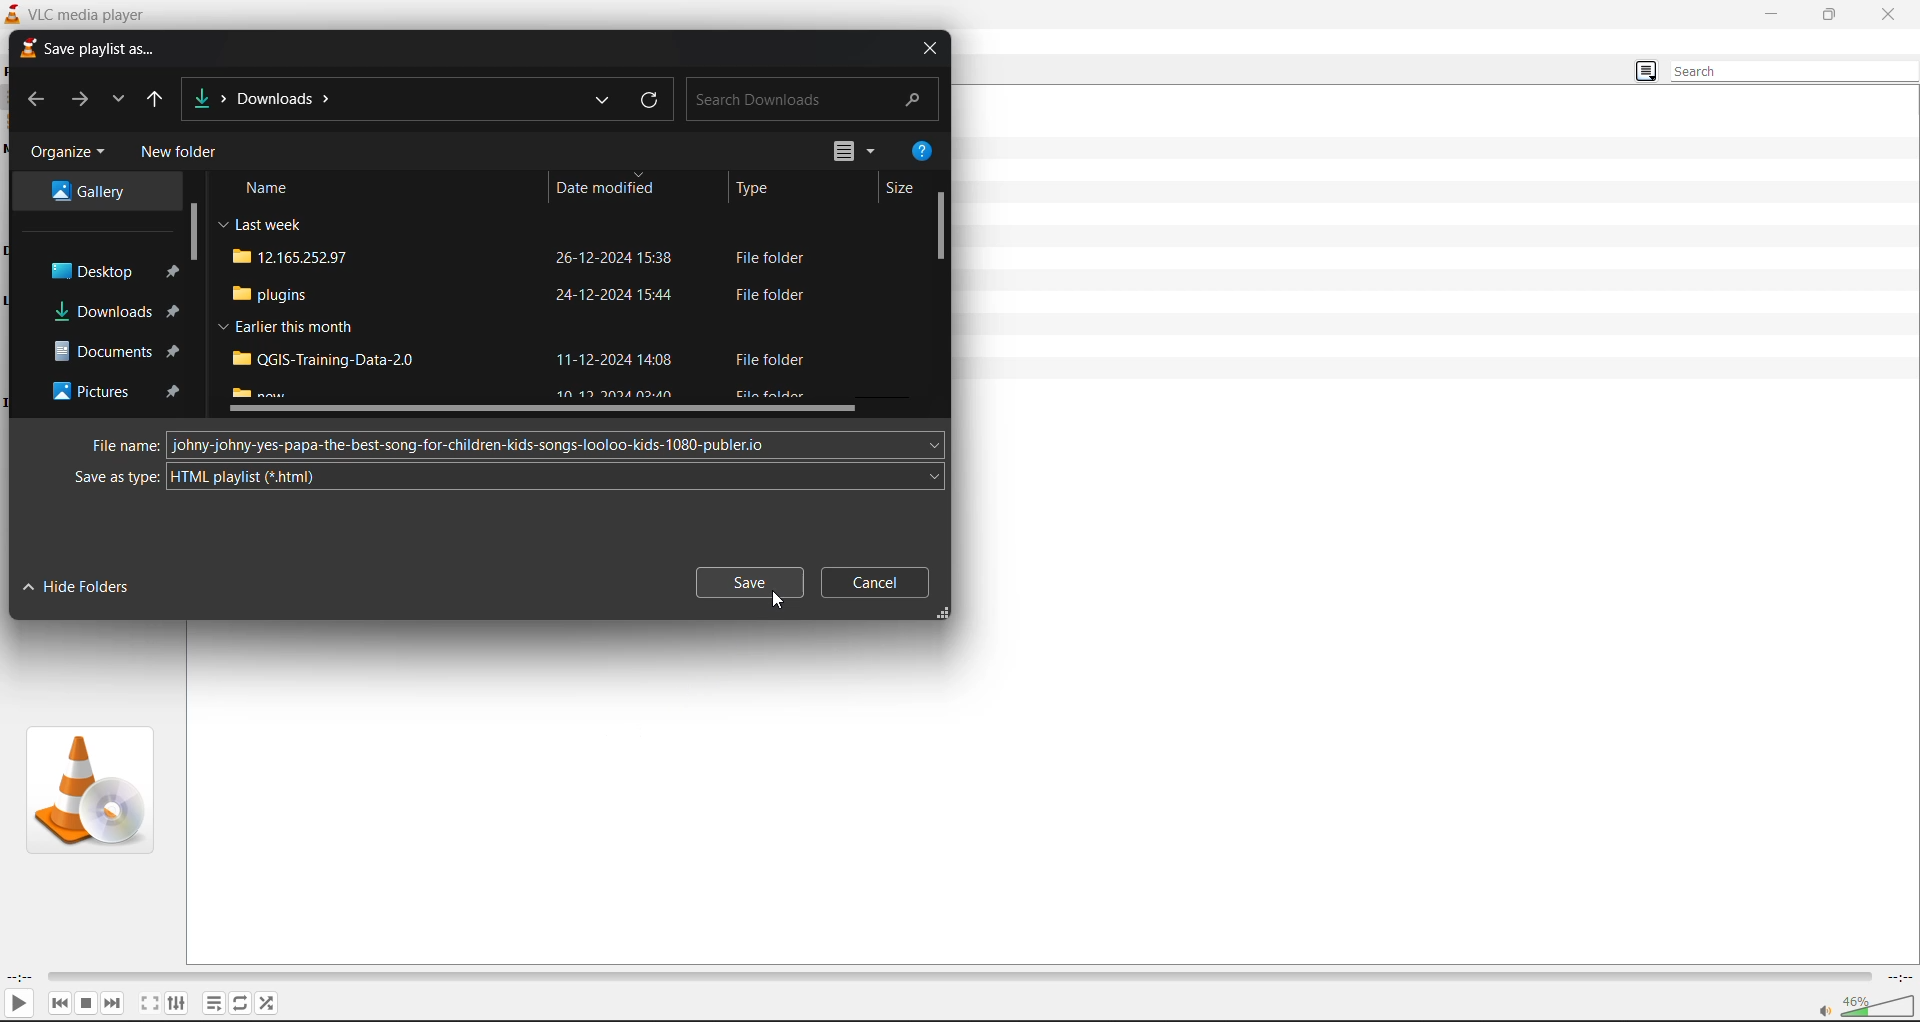 This screenshot has height=1022, width=1920. Describe the element at coordinates (1892, 14) in the screenshot. I see `close` at that location.